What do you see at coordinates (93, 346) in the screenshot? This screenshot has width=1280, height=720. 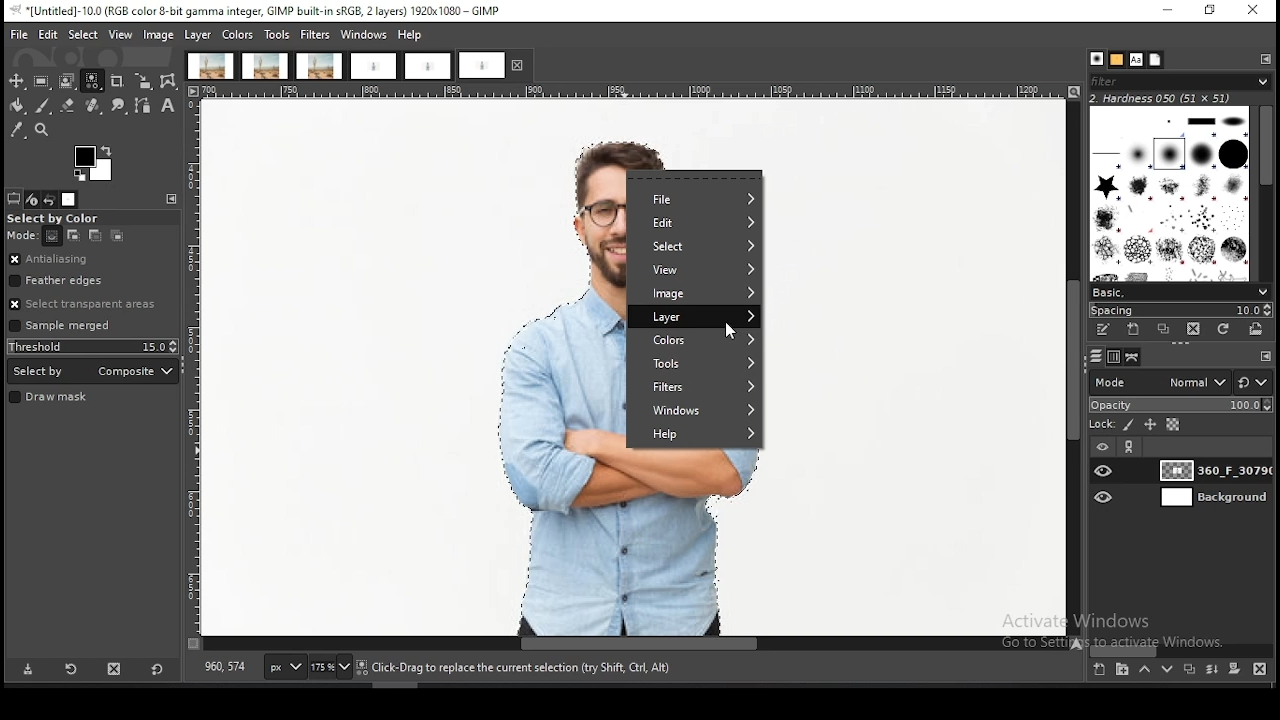 I see `threshold` at bounding box center [93, 346].